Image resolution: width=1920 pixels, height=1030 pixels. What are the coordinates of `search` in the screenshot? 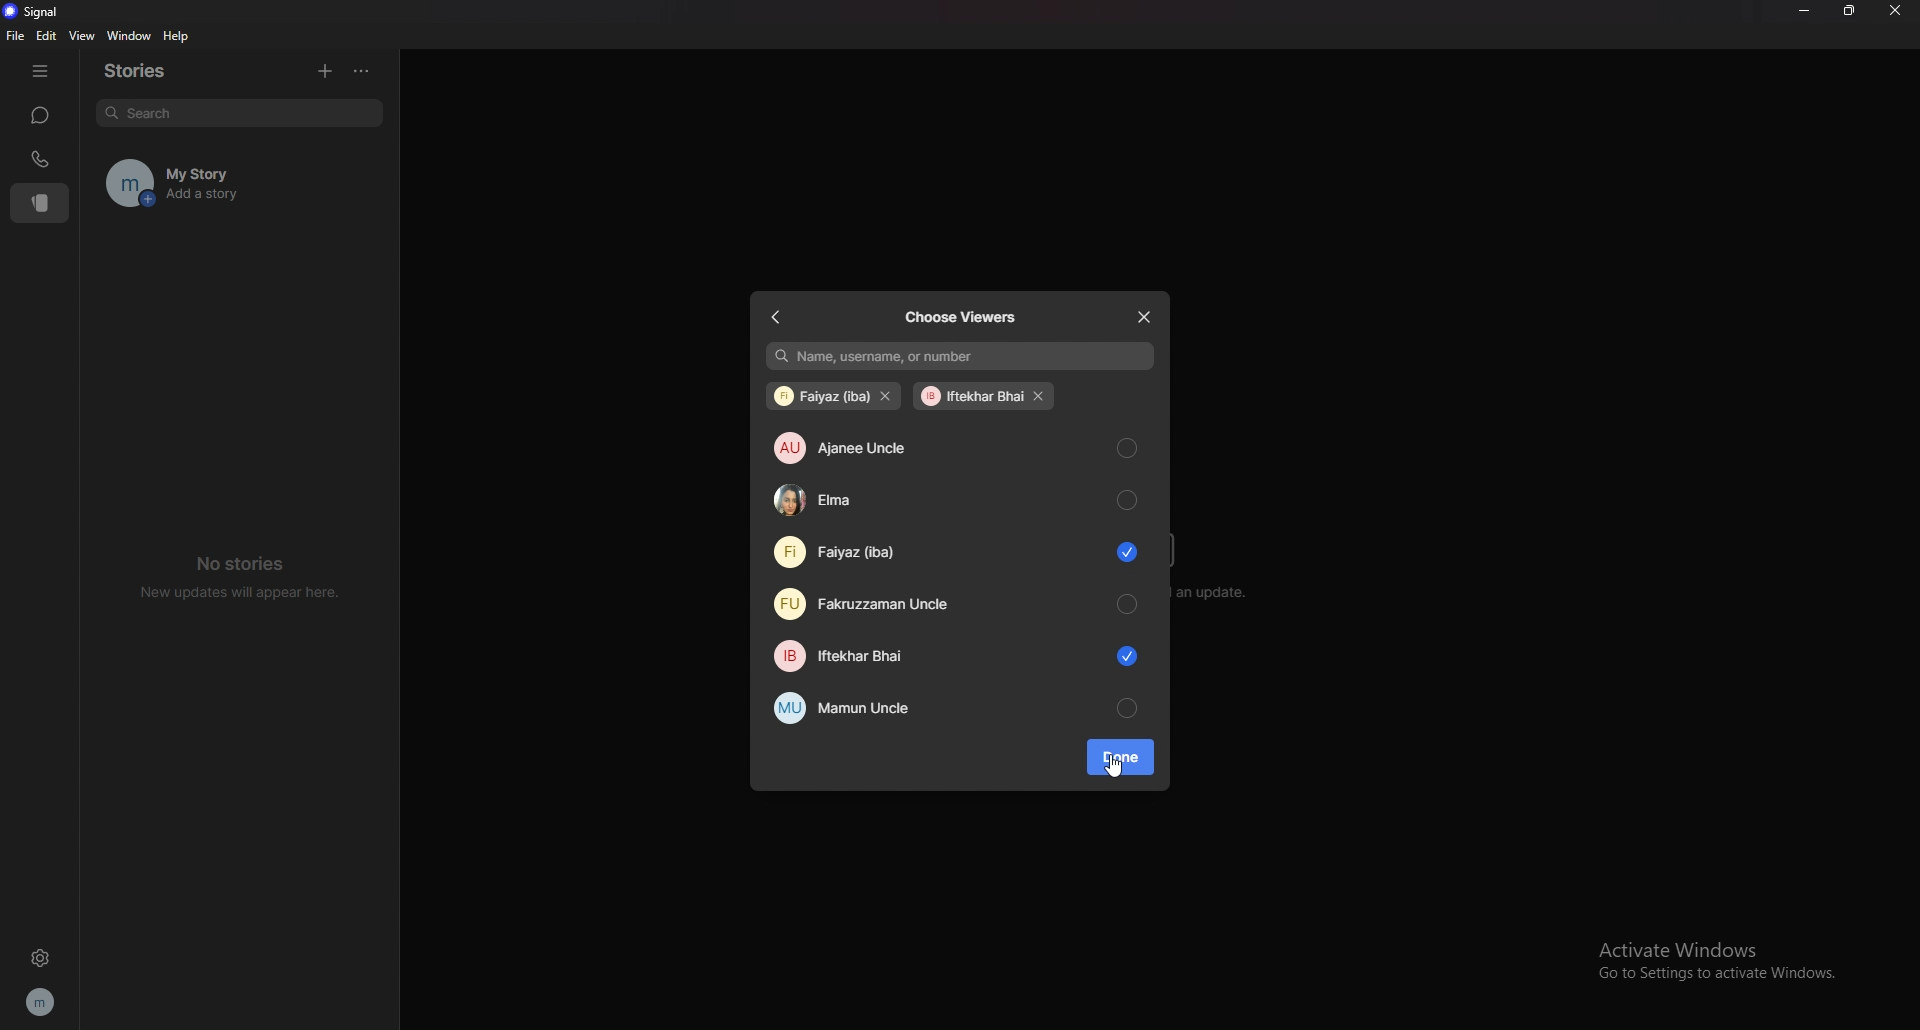 It's located at (239, 111).